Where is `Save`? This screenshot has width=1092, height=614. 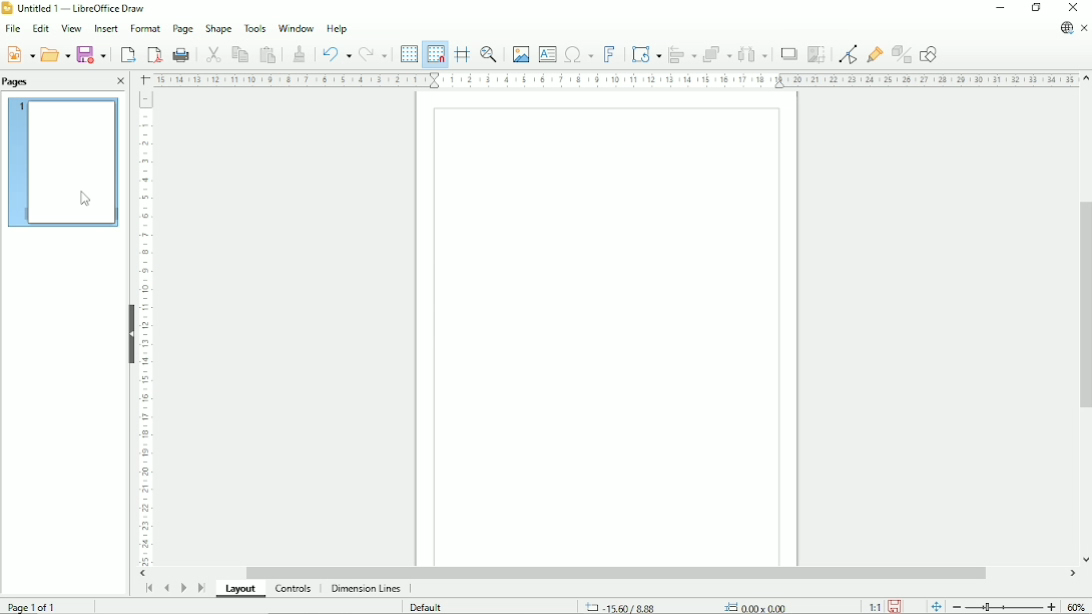
Save is located at coordinates (896, 605).